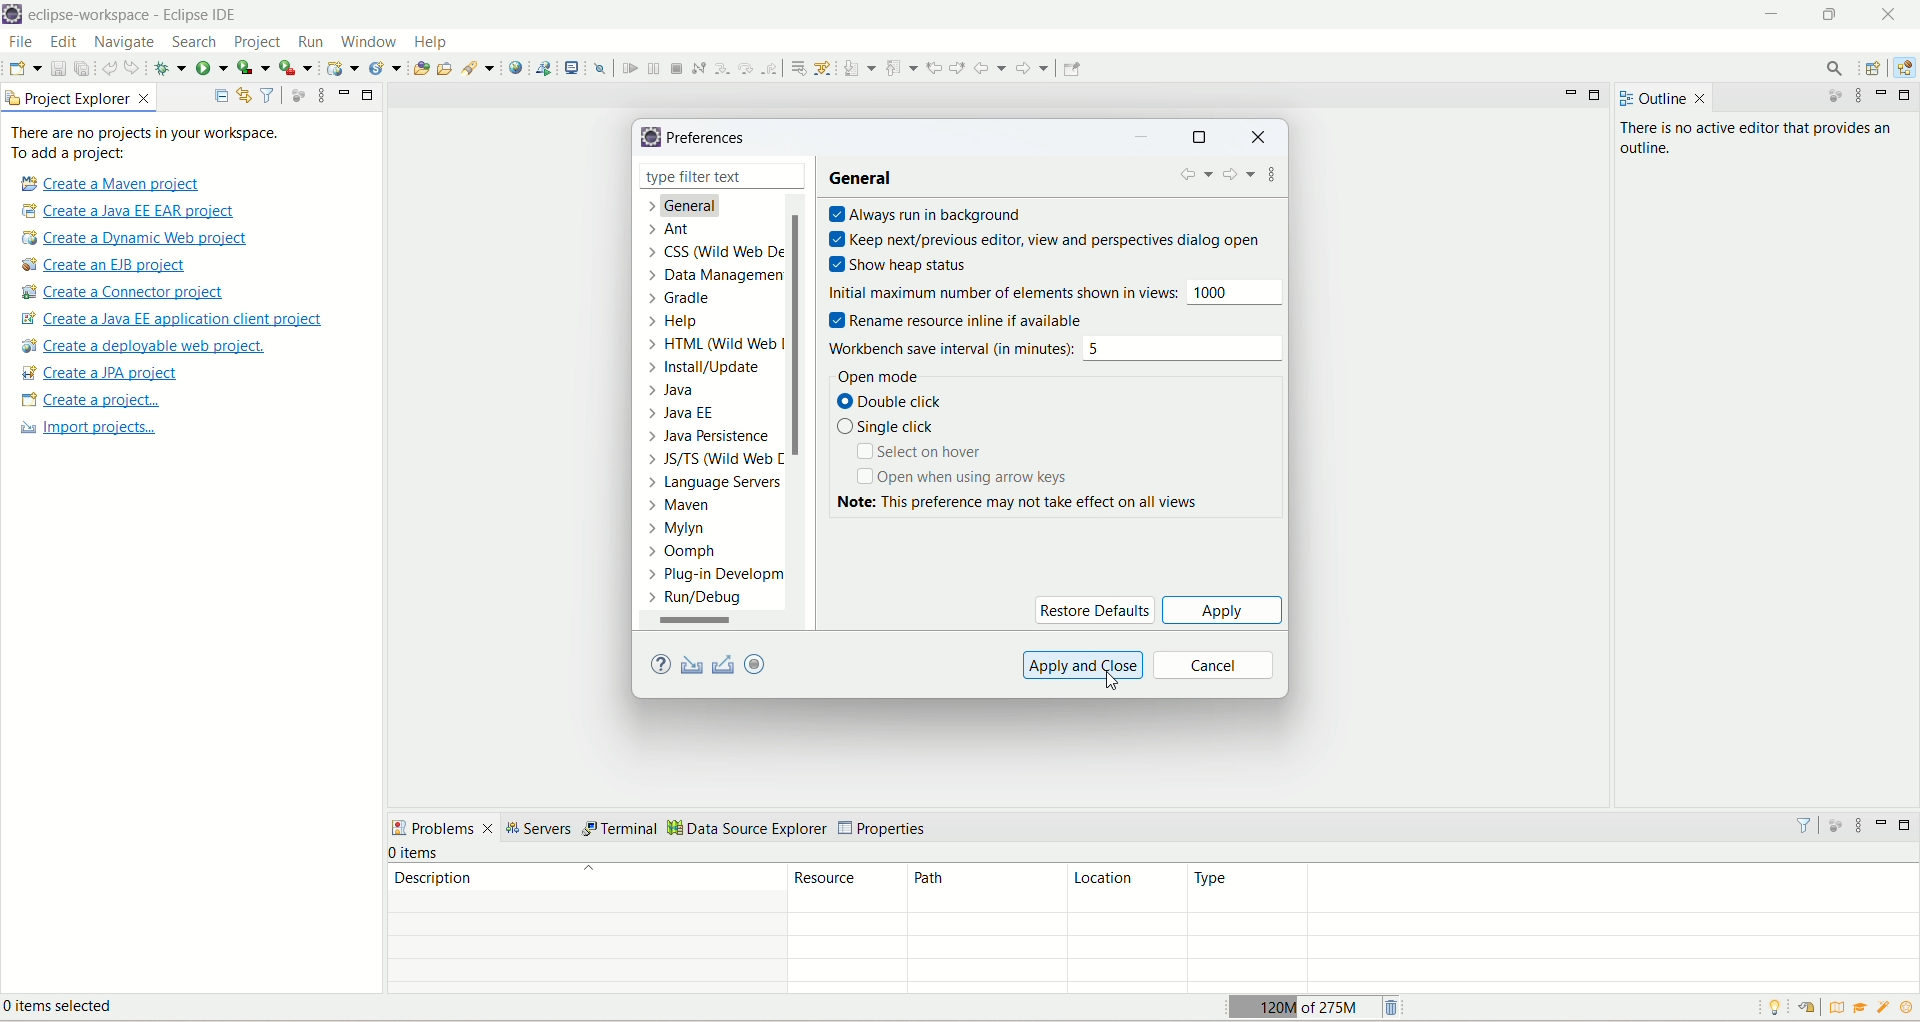 The height and width of the screenshot is (1022, 1920). Describe the element at coordinates (211, 66) in the screenshot. I see `run` at that location.